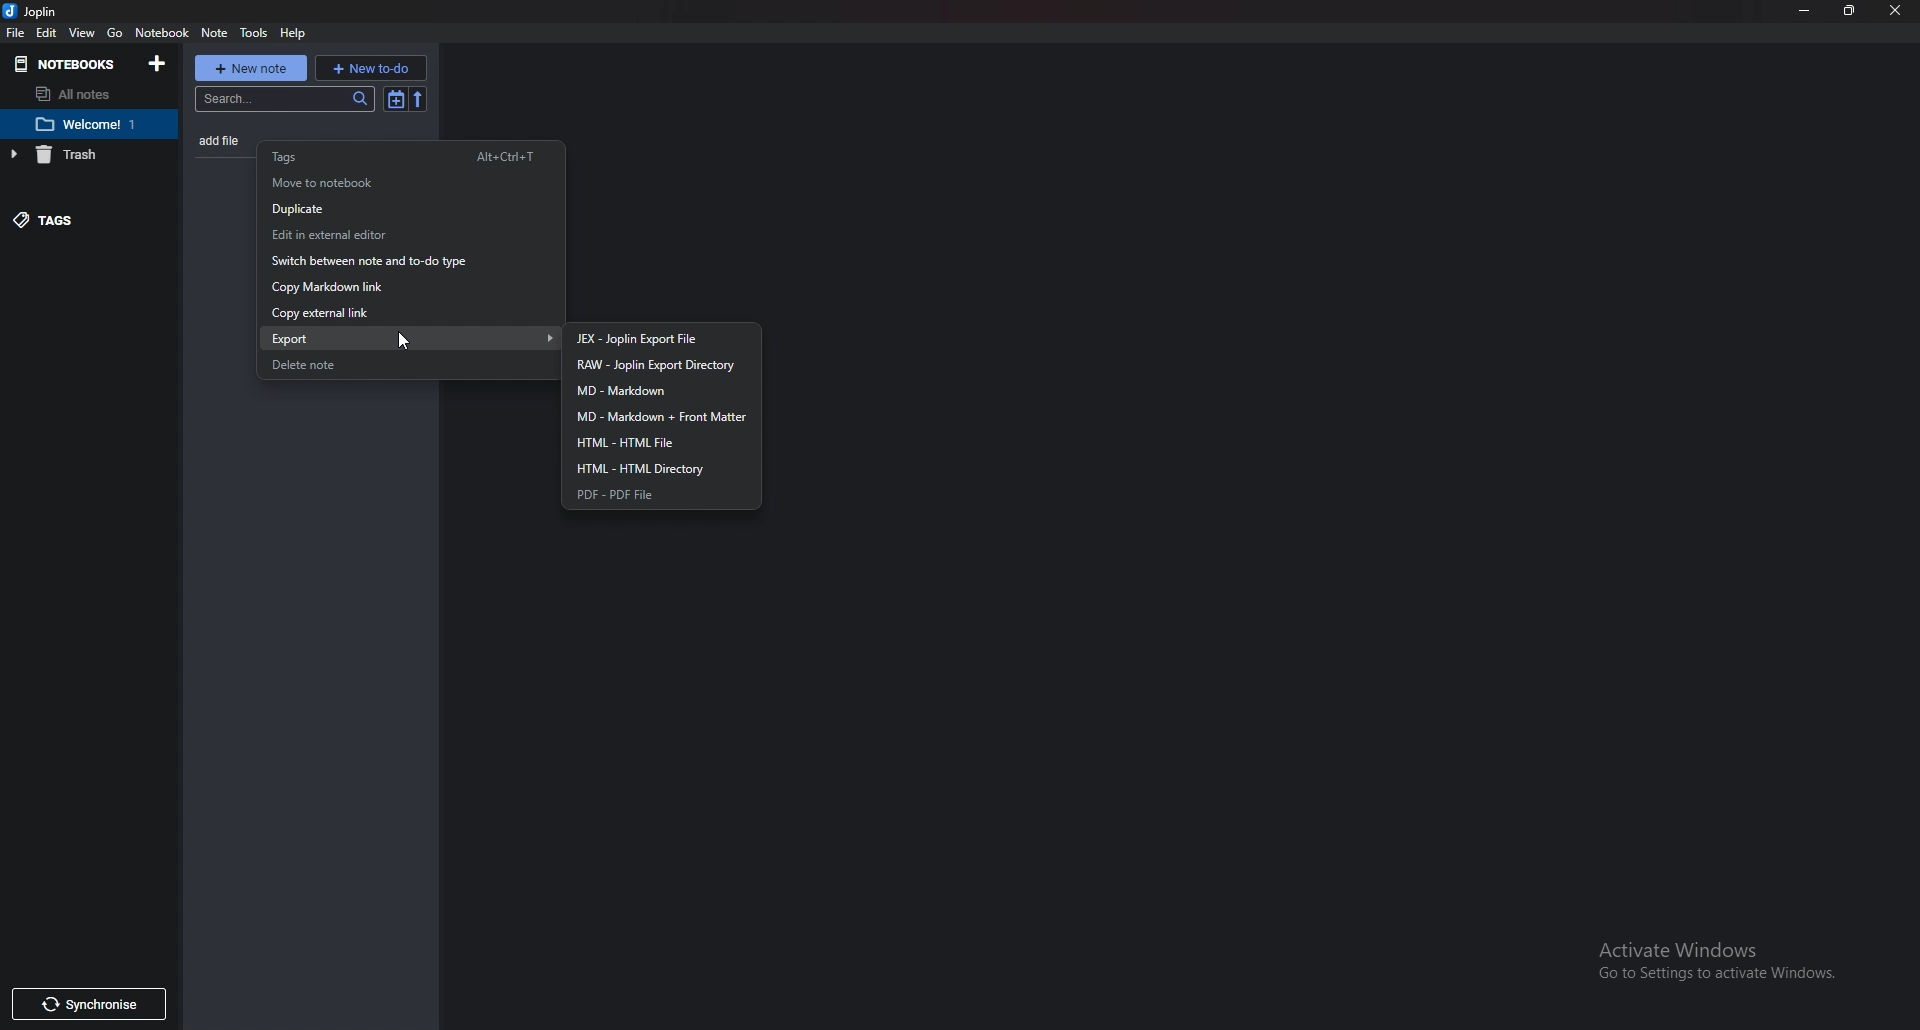 This screenshot has width=1920, height=1030. What do you see at coordinates (393, 365) in the screenshot?
I see `Delete note` at bounding box center [393, 365].